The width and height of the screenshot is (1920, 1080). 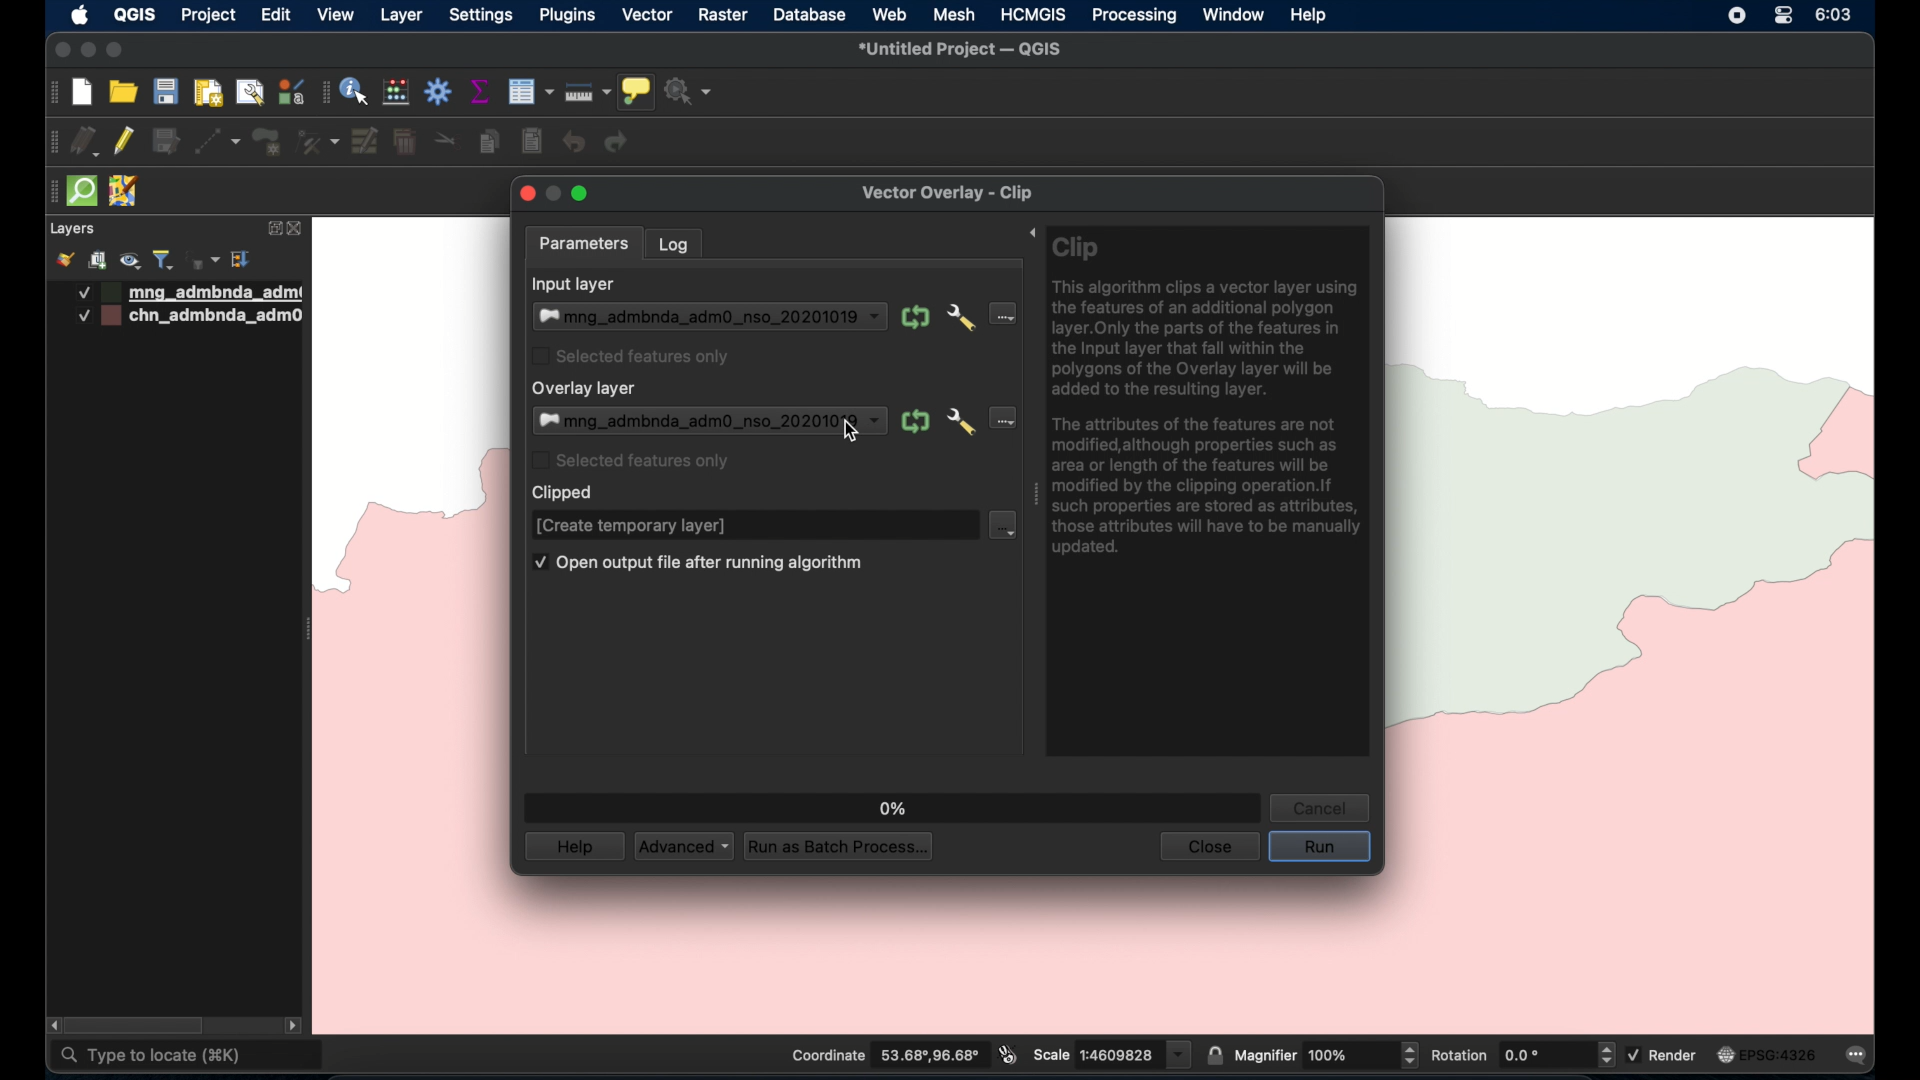 What do you see at coordinates (647, 16) in the screenshot?
I see `vector` at bounding box center [647, 16].